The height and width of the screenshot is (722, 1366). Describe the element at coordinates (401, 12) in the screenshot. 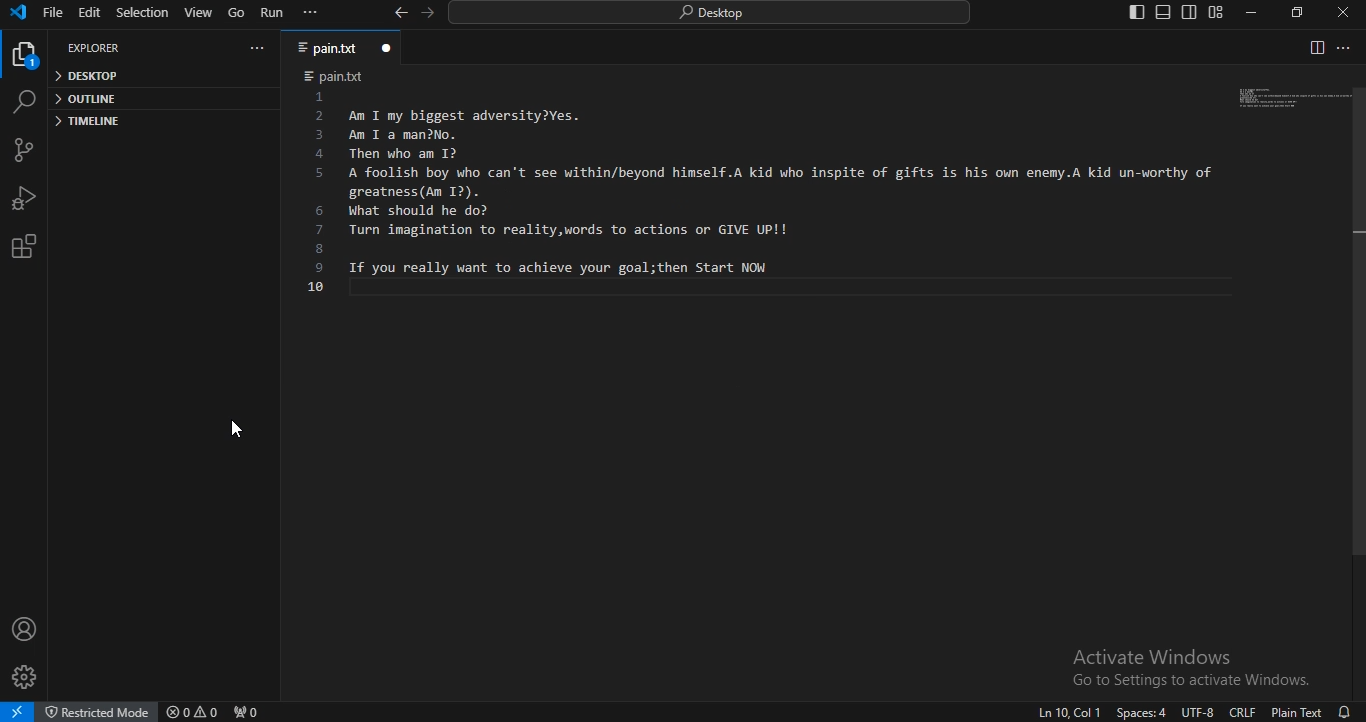

I see `go back` at that location.